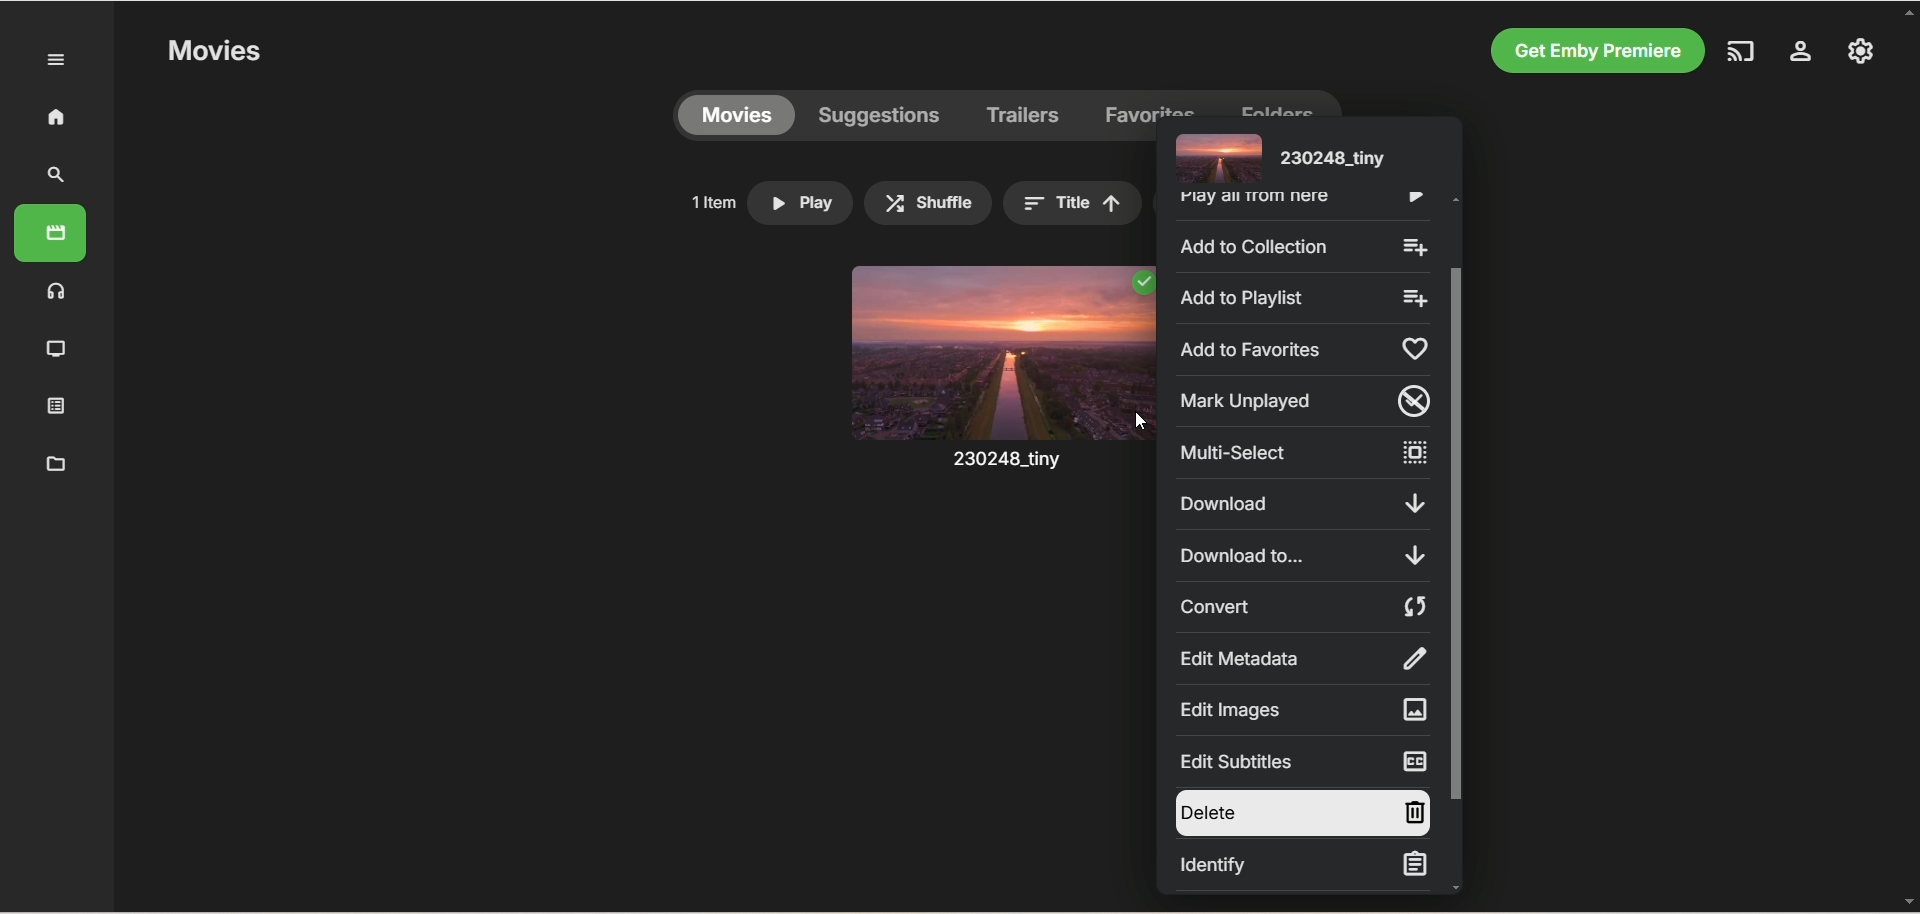 The image size is (1920, 914). I want to click on Cursor, so click(1139, 421).